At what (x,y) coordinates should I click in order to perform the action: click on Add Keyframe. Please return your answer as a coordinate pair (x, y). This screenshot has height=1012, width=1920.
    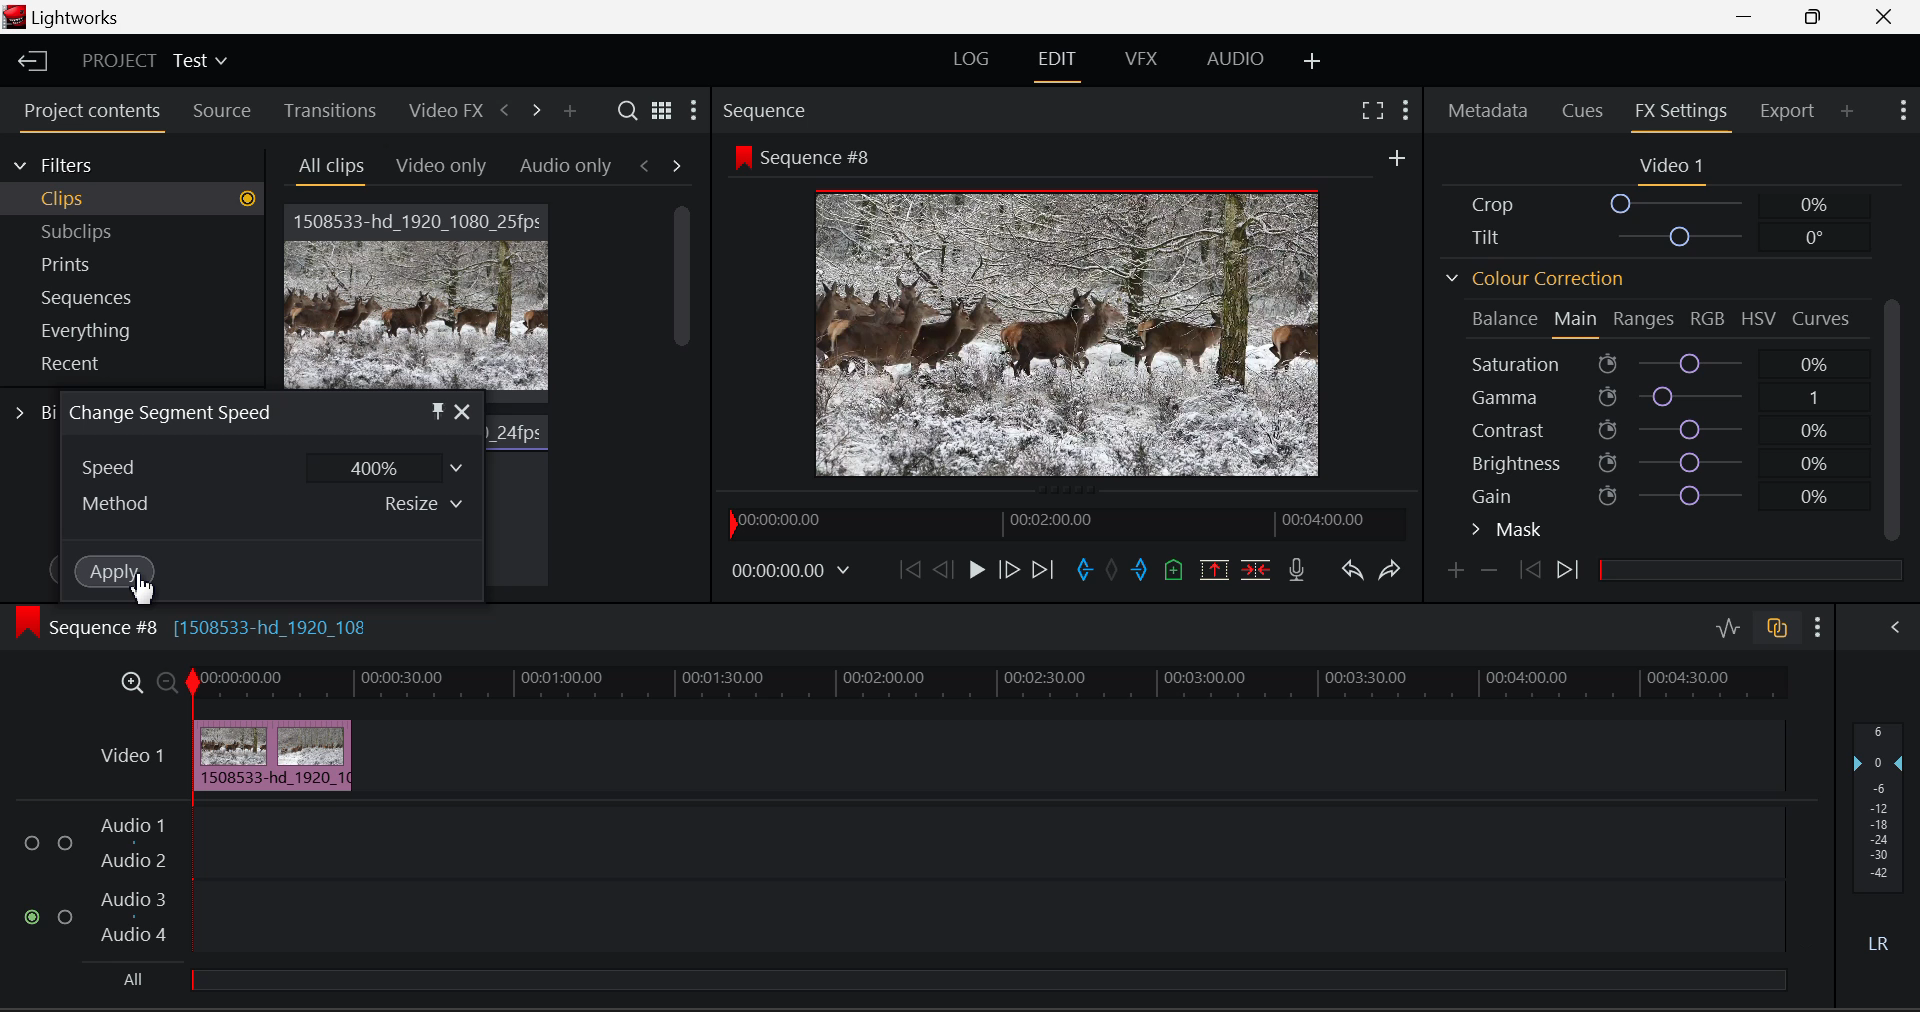
    Looking at the image, I should click on (1457, 572).